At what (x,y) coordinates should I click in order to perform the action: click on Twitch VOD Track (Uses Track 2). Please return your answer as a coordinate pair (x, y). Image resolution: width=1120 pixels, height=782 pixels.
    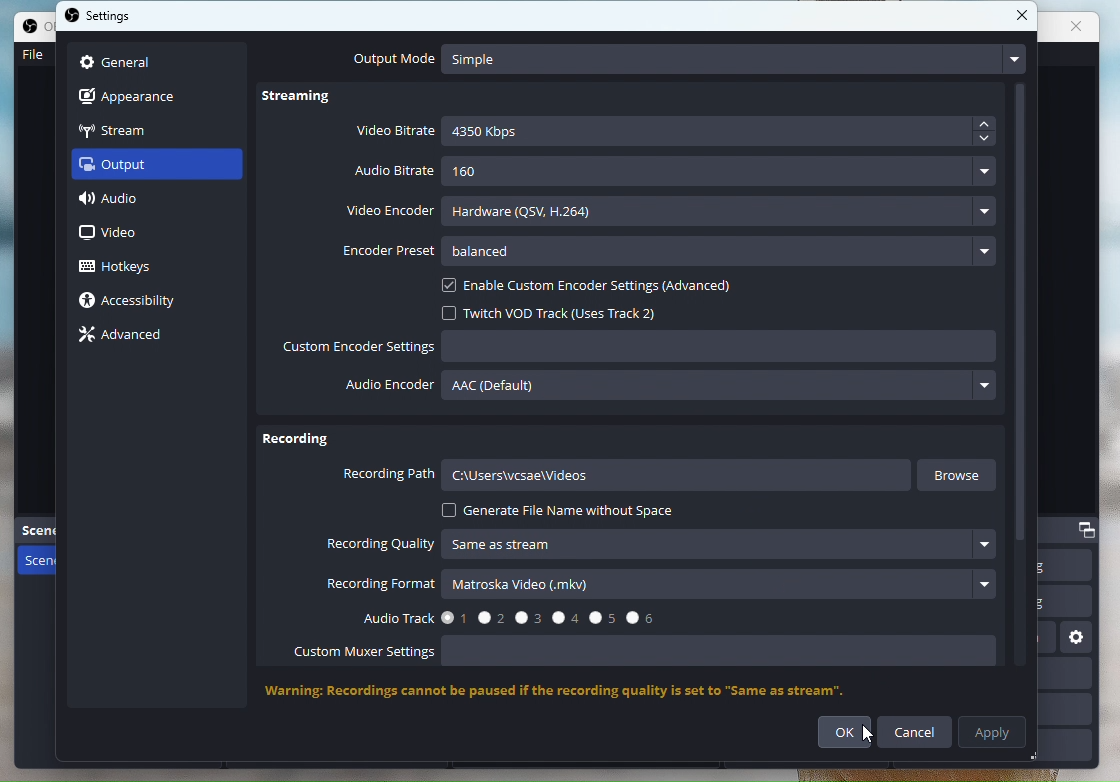
    Looking at the image, I should click on (561, 312).